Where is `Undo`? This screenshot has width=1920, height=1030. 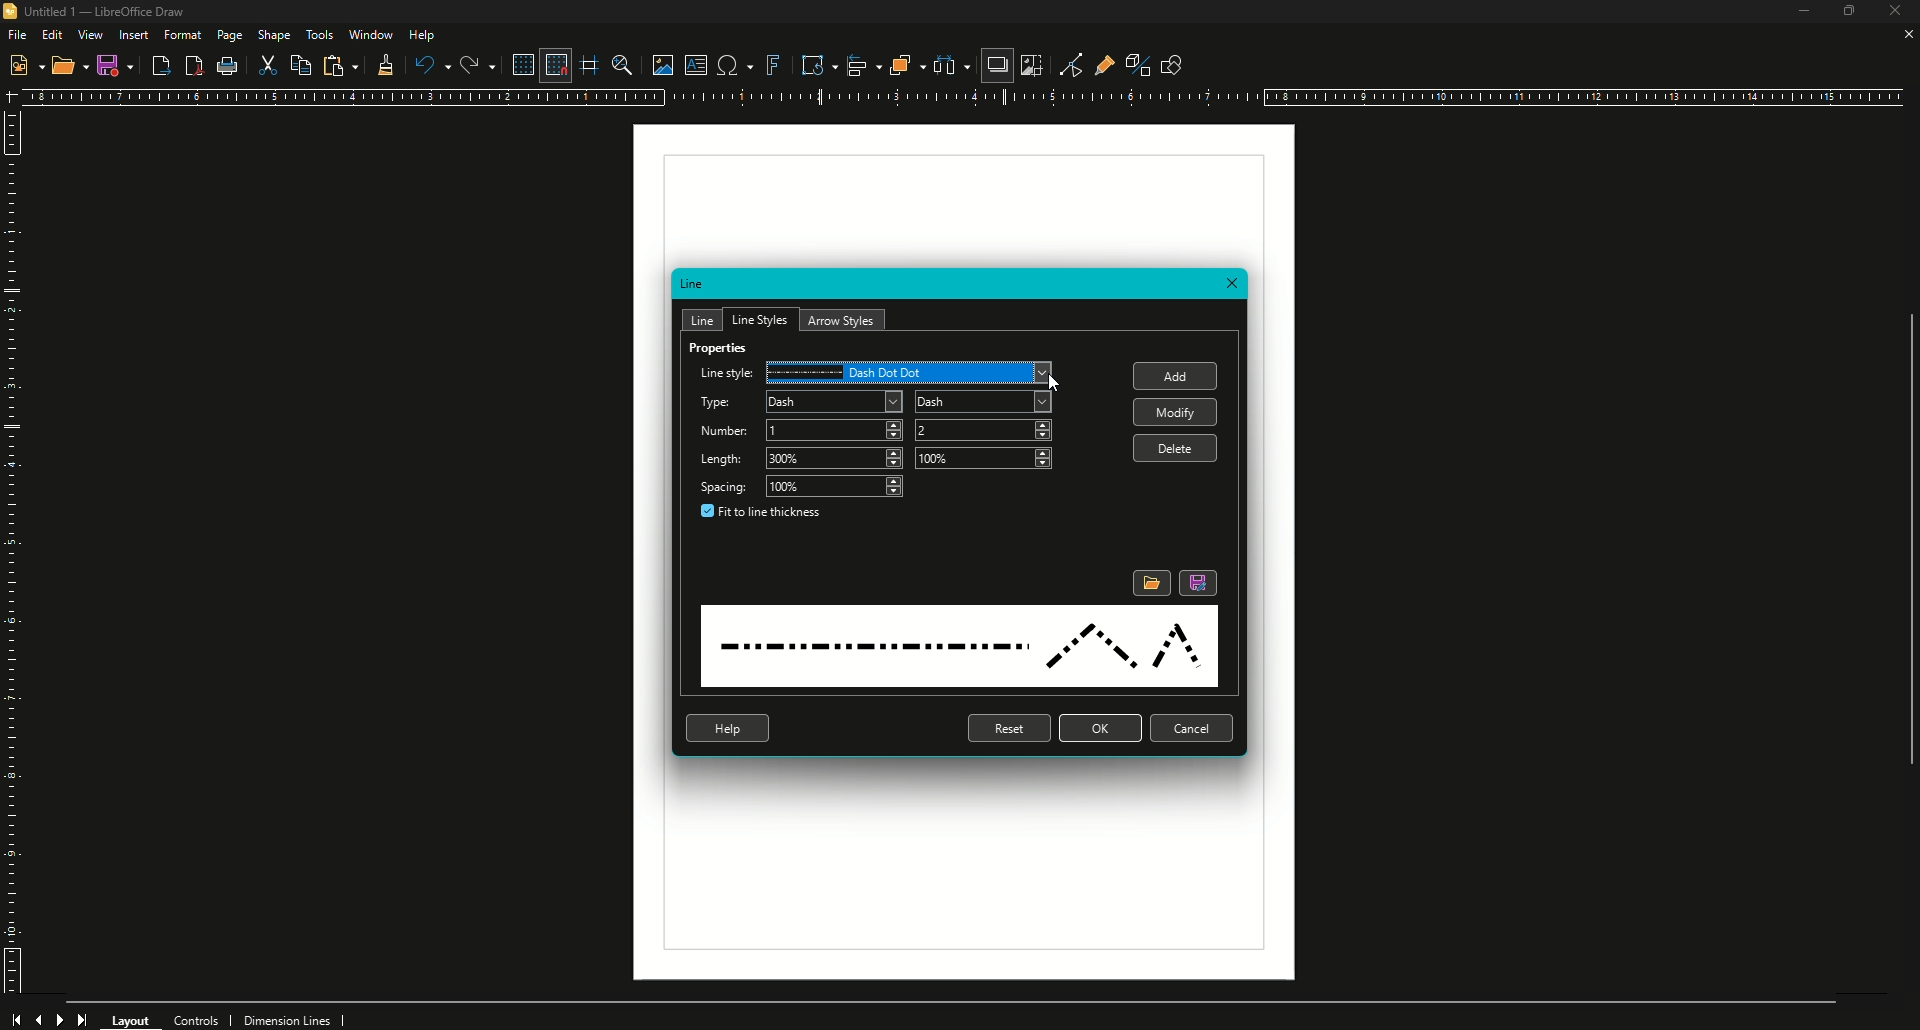 Undo is located at coordinates (431, 65).